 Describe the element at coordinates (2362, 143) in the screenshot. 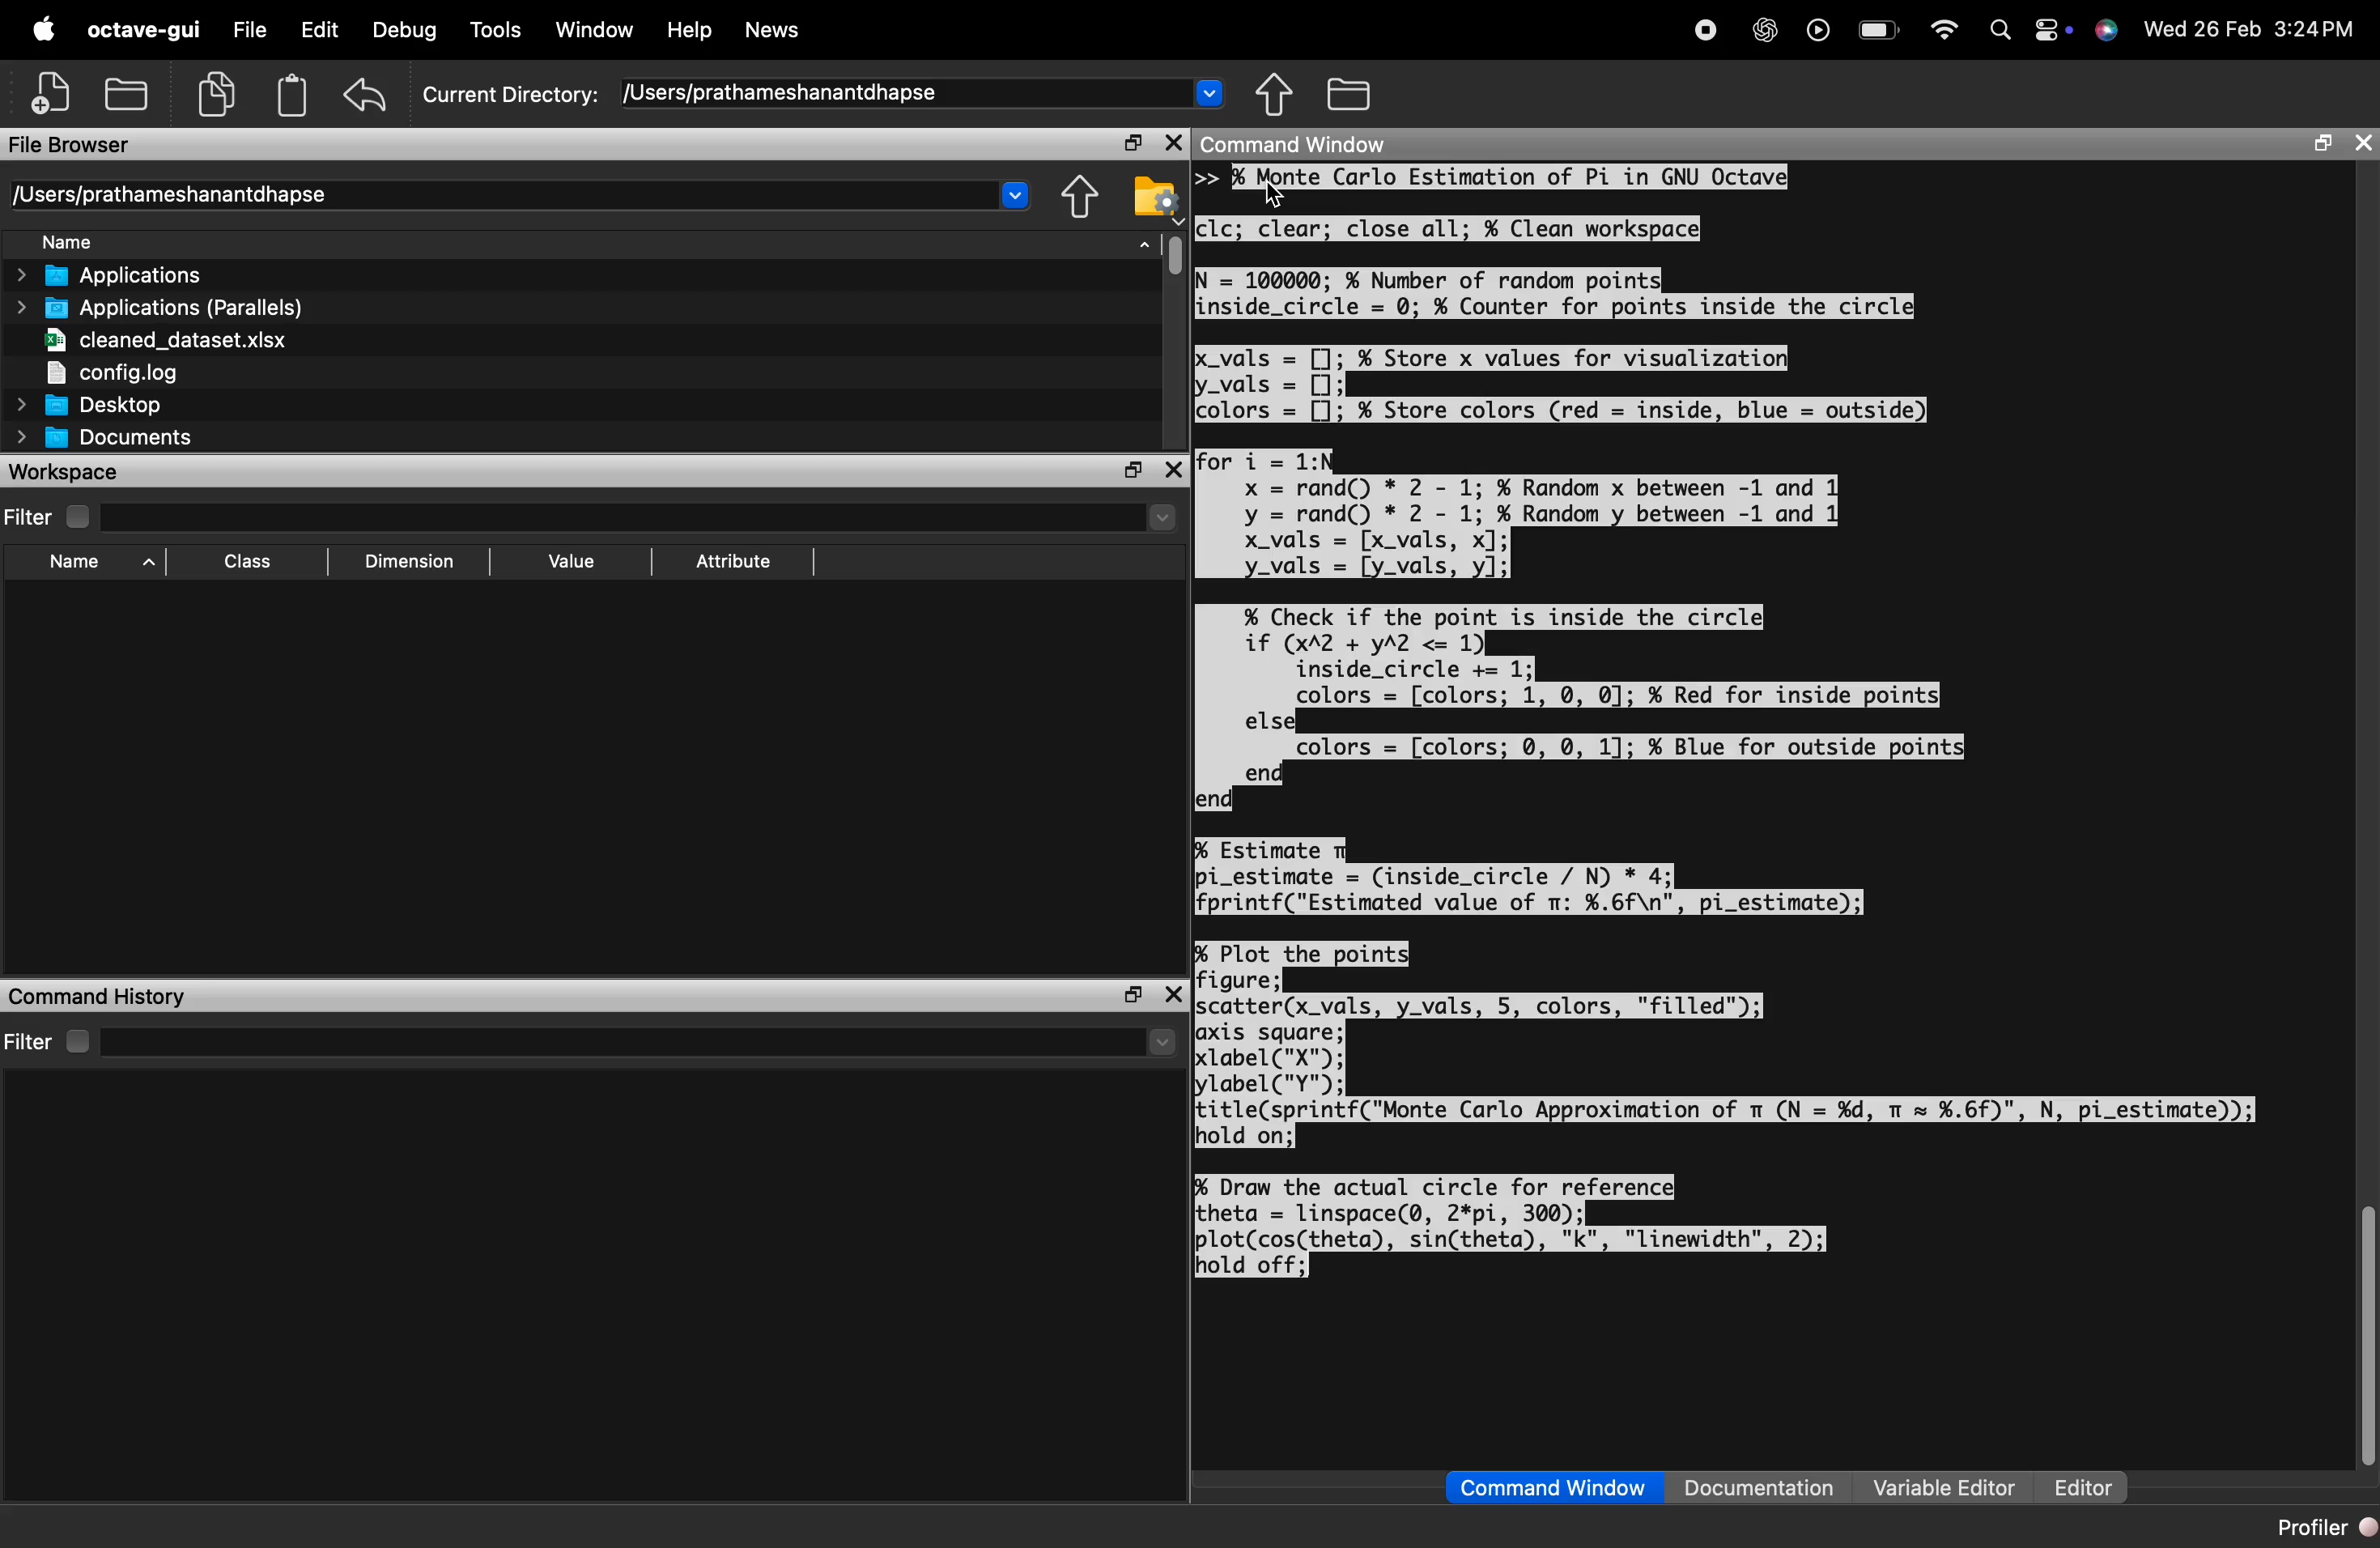

I see `Close` at that location.